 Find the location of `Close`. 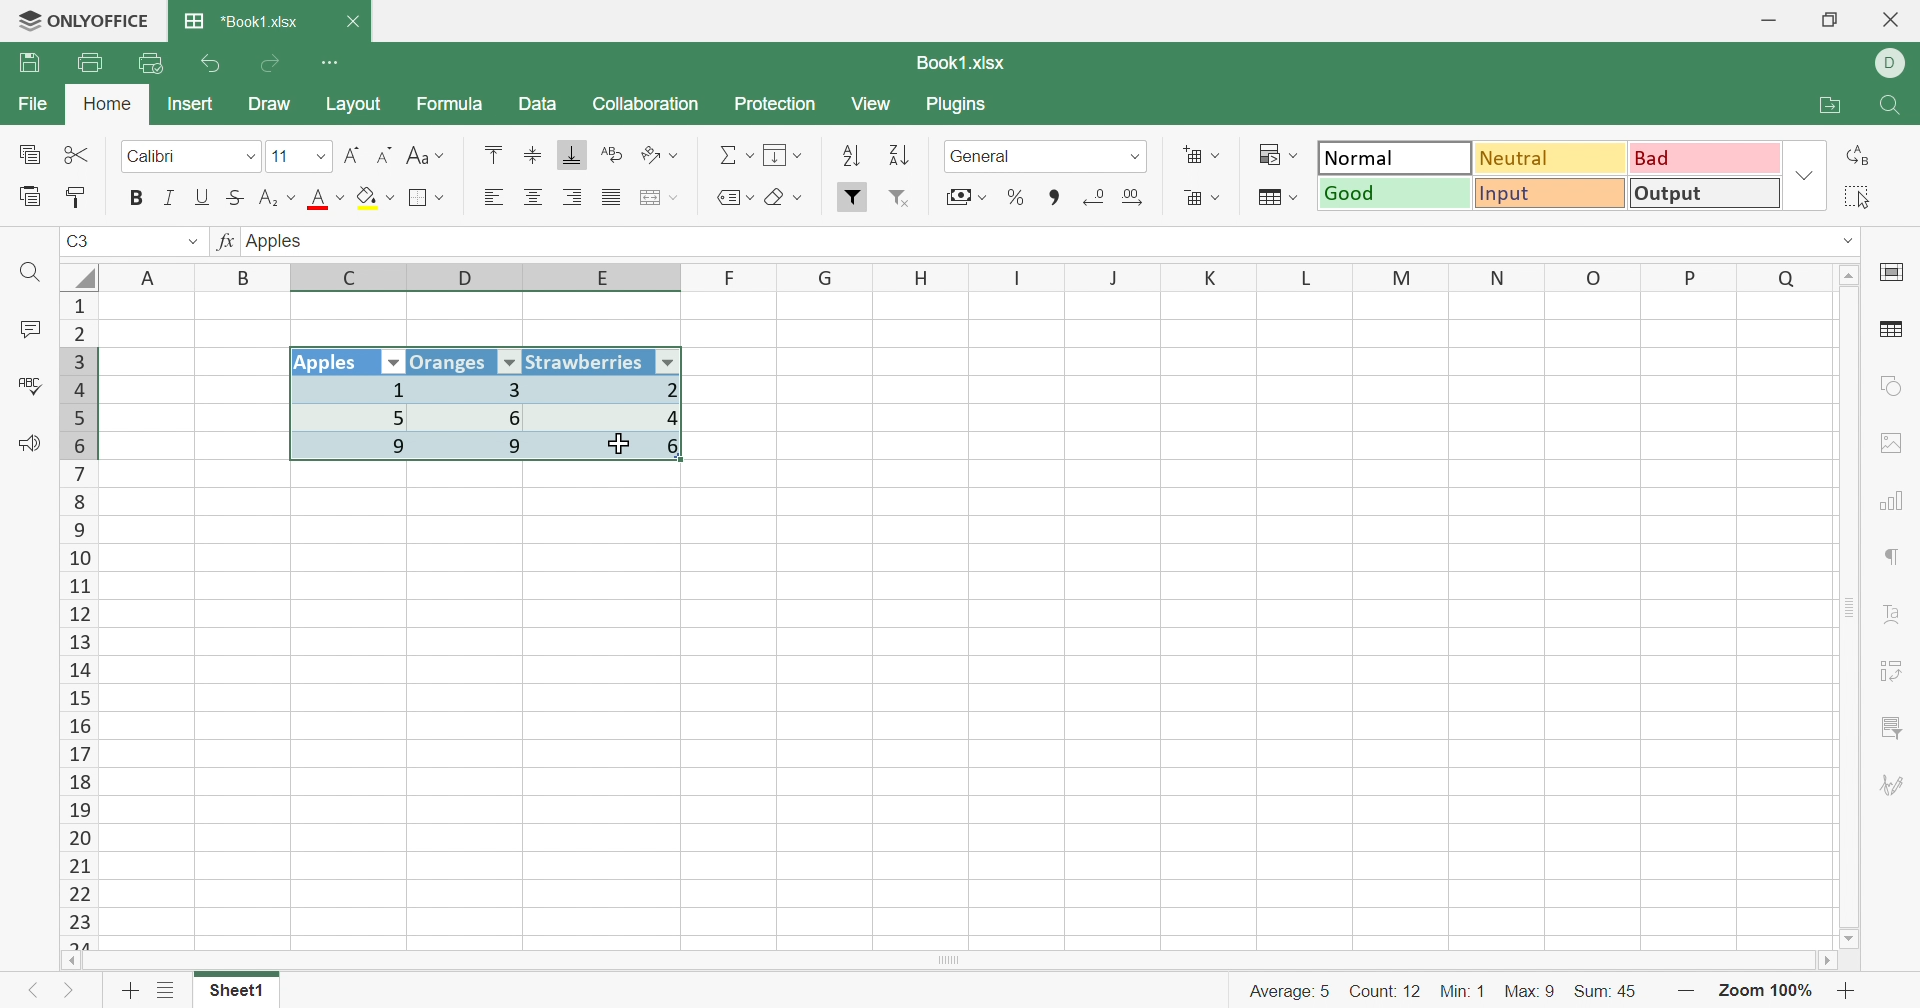

Close is located at coordinates (356, 22).